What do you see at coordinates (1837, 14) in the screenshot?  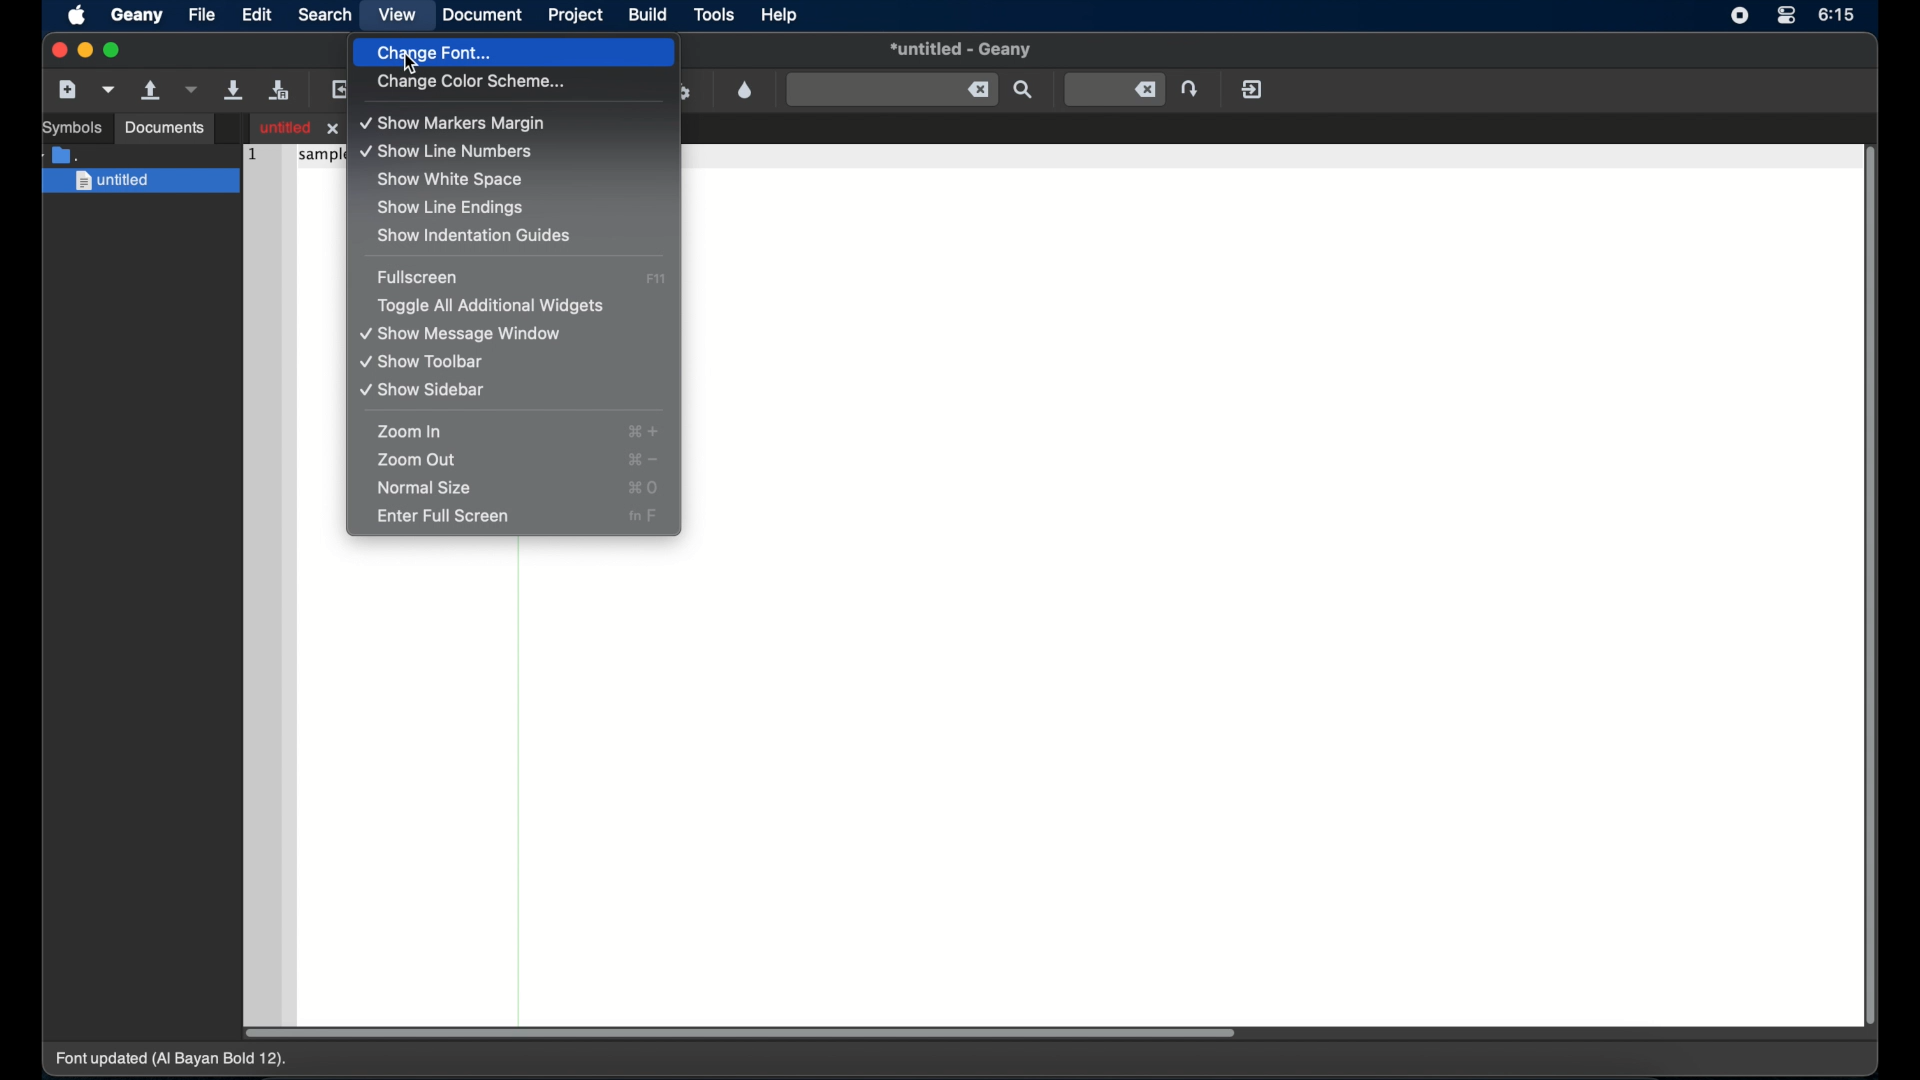 I see `6:15` at bounding box center [1837, 14].